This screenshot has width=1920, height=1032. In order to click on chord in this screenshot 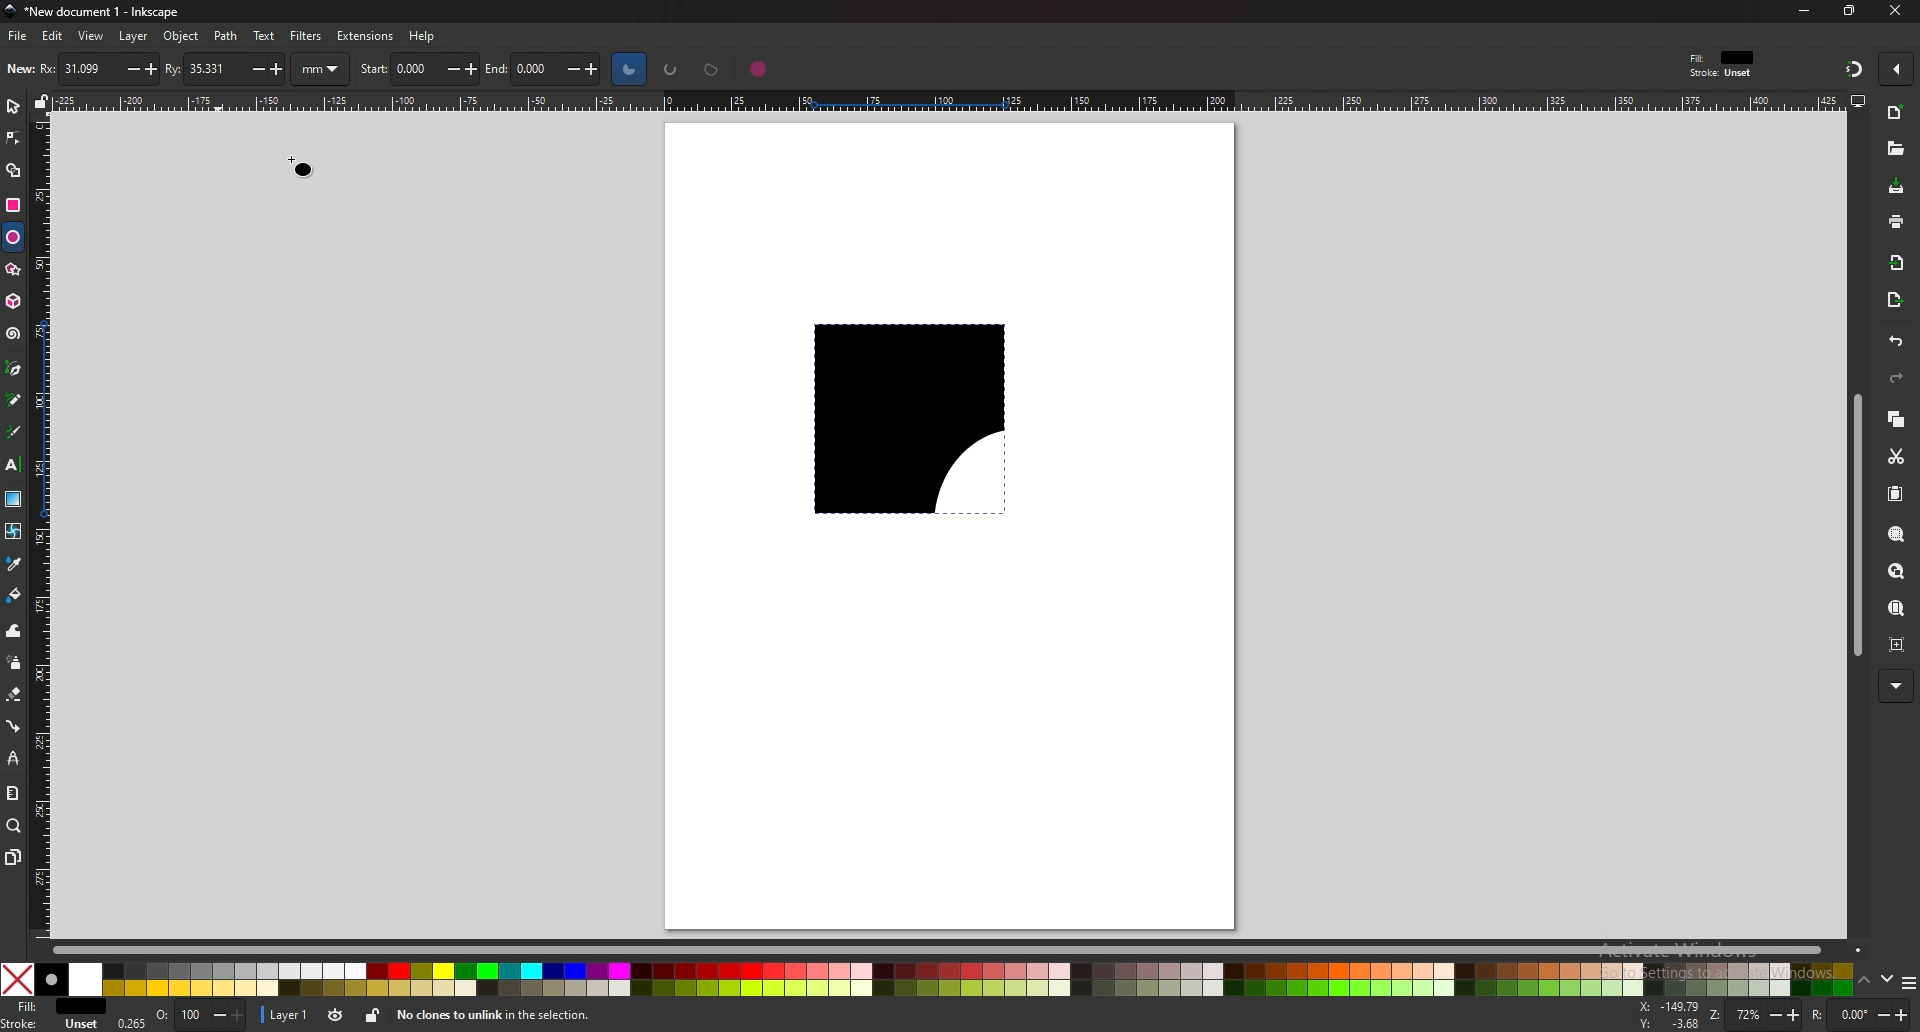, I will do `click(715, 69)`.